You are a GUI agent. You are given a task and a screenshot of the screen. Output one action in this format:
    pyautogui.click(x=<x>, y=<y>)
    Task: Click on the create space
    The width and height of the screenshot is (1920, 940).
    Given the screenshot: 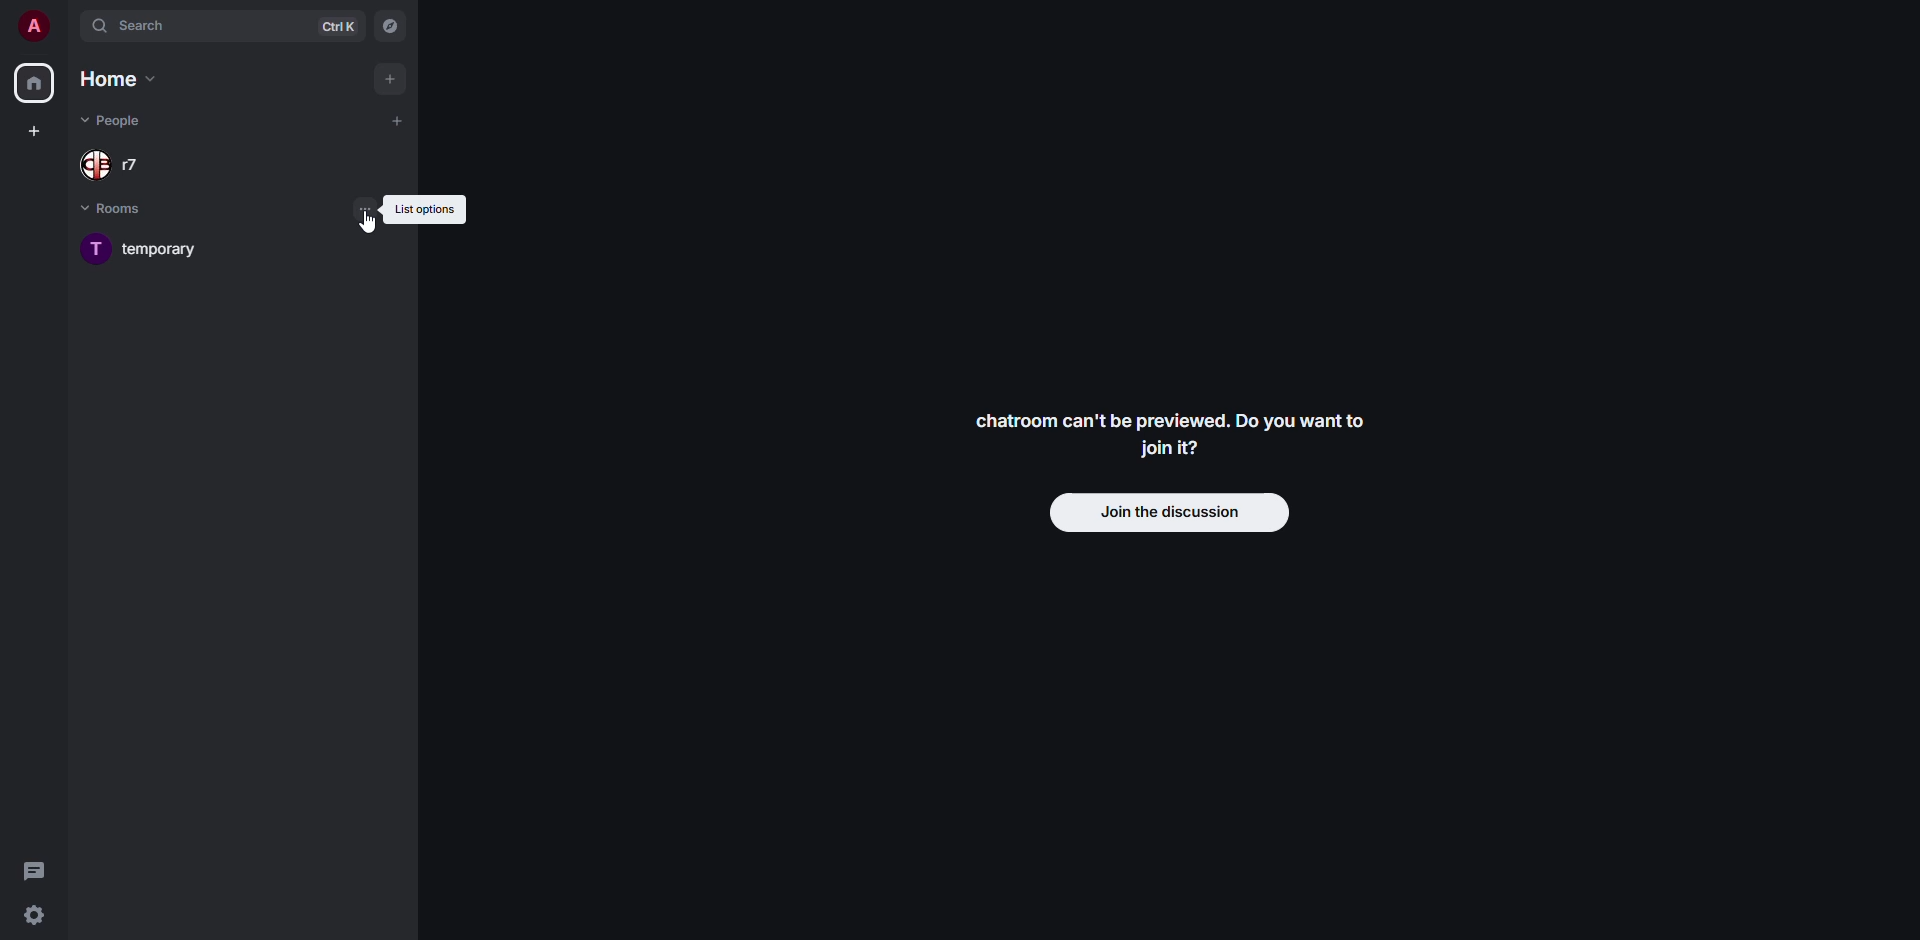 What is the action you would take?
    pyautogui.click(x=31, y=130)
    